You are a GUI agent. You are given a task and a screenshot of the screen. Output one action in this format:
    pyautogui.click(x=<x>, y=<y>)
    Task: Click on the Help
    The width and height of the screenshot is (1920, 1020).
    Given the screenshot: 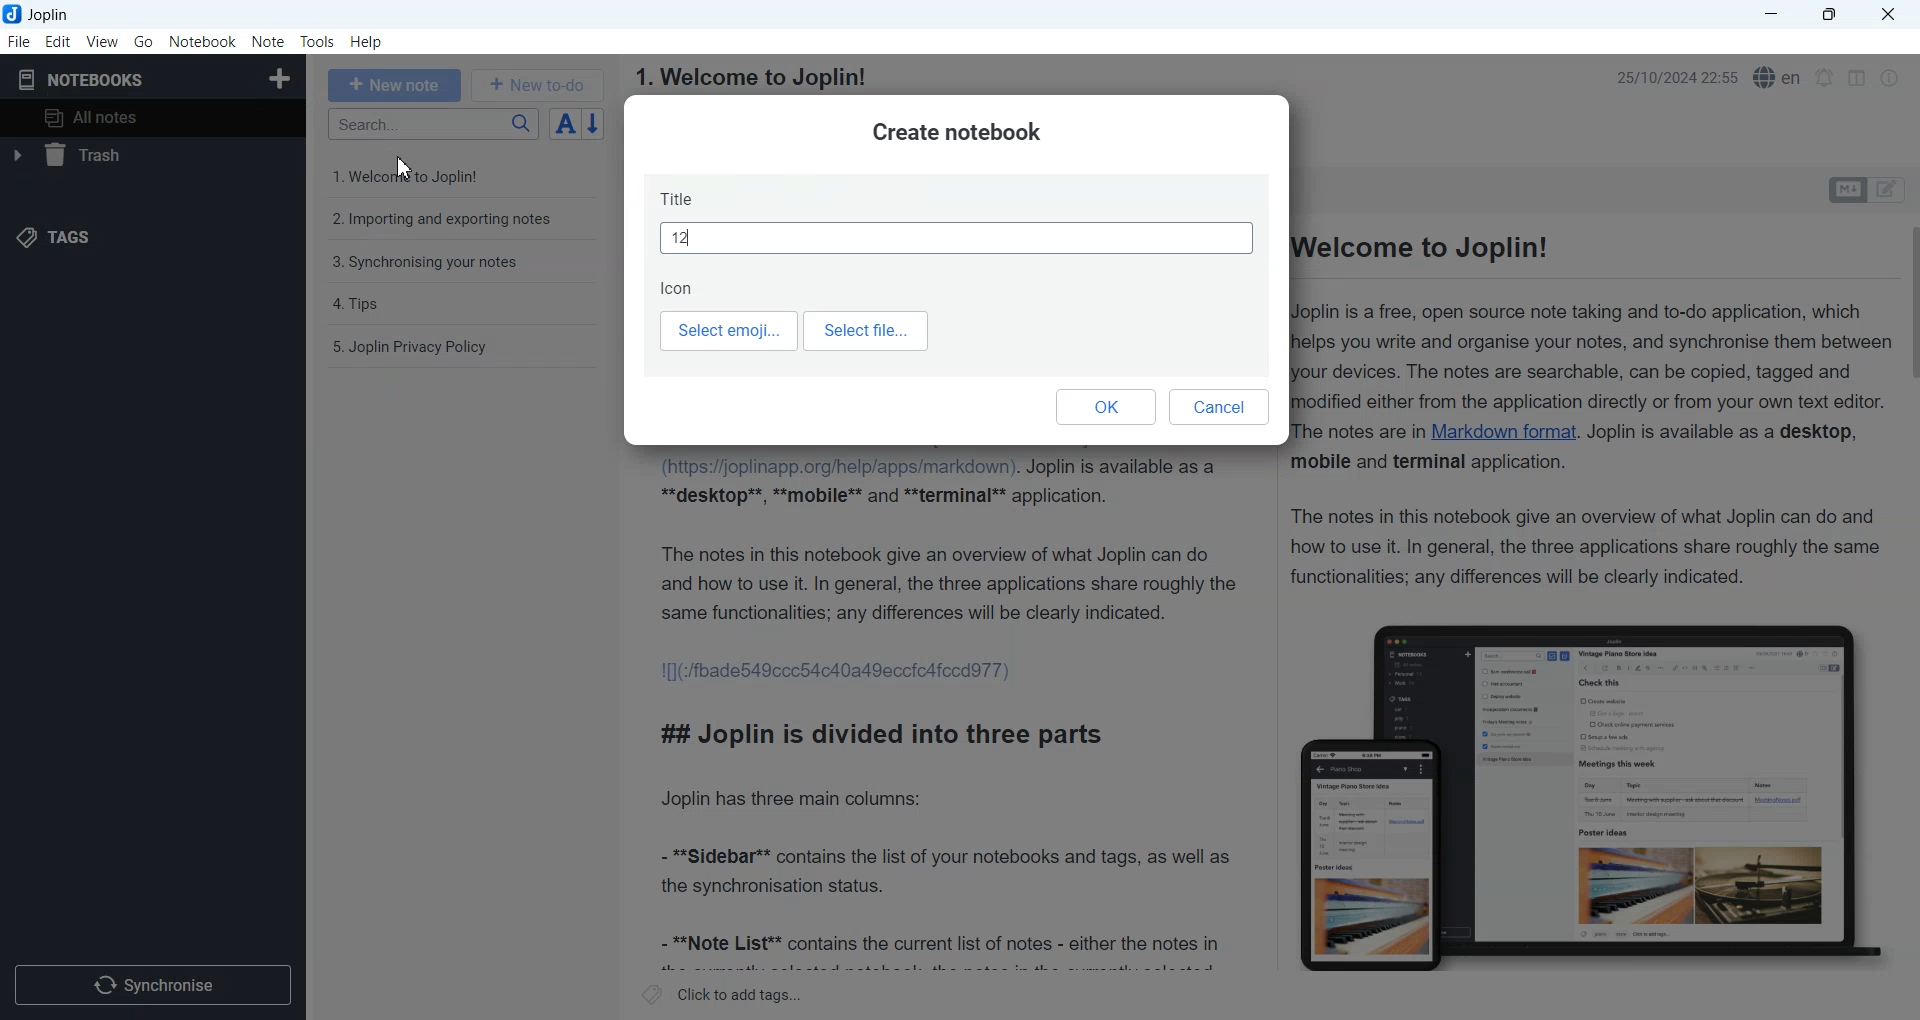 What is the action you would take?
    pyautogui.click(x=368, y=43)
    